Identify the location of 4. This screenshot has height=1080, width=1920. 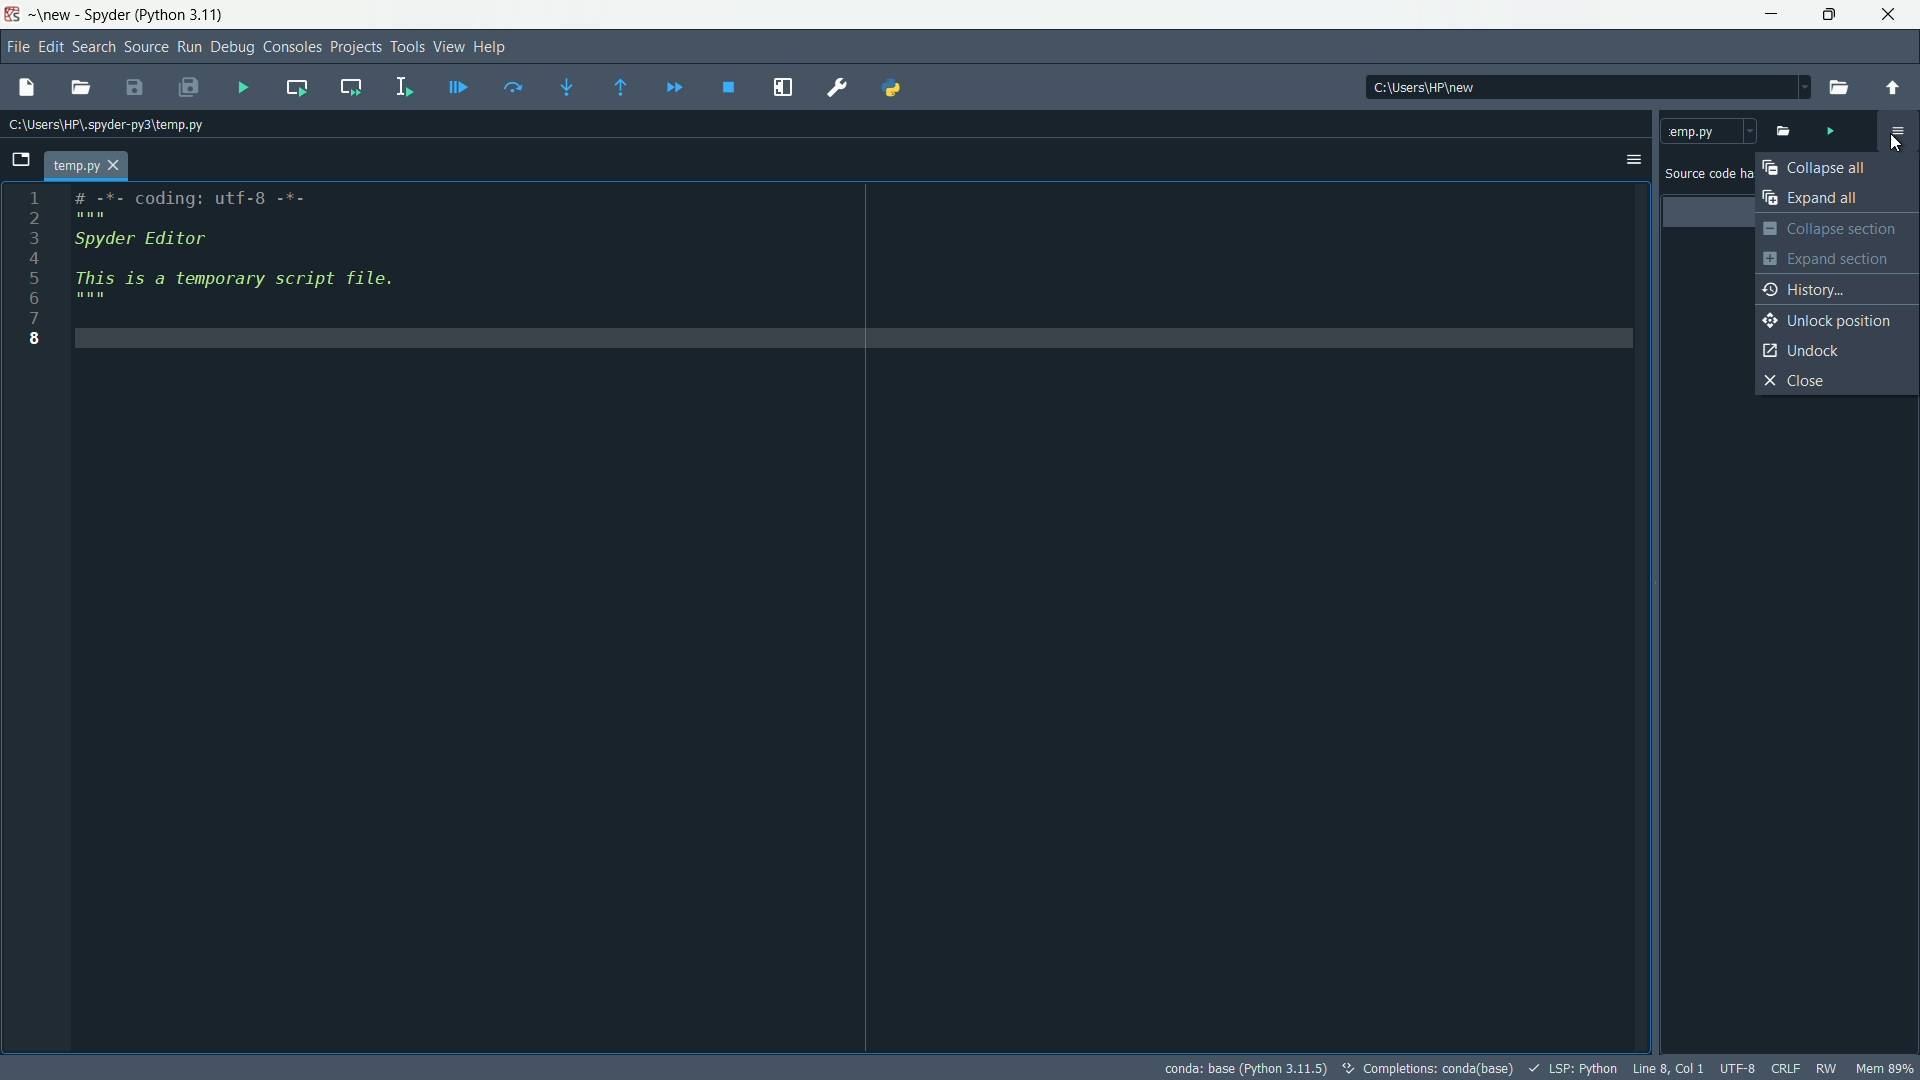
(37, 258).